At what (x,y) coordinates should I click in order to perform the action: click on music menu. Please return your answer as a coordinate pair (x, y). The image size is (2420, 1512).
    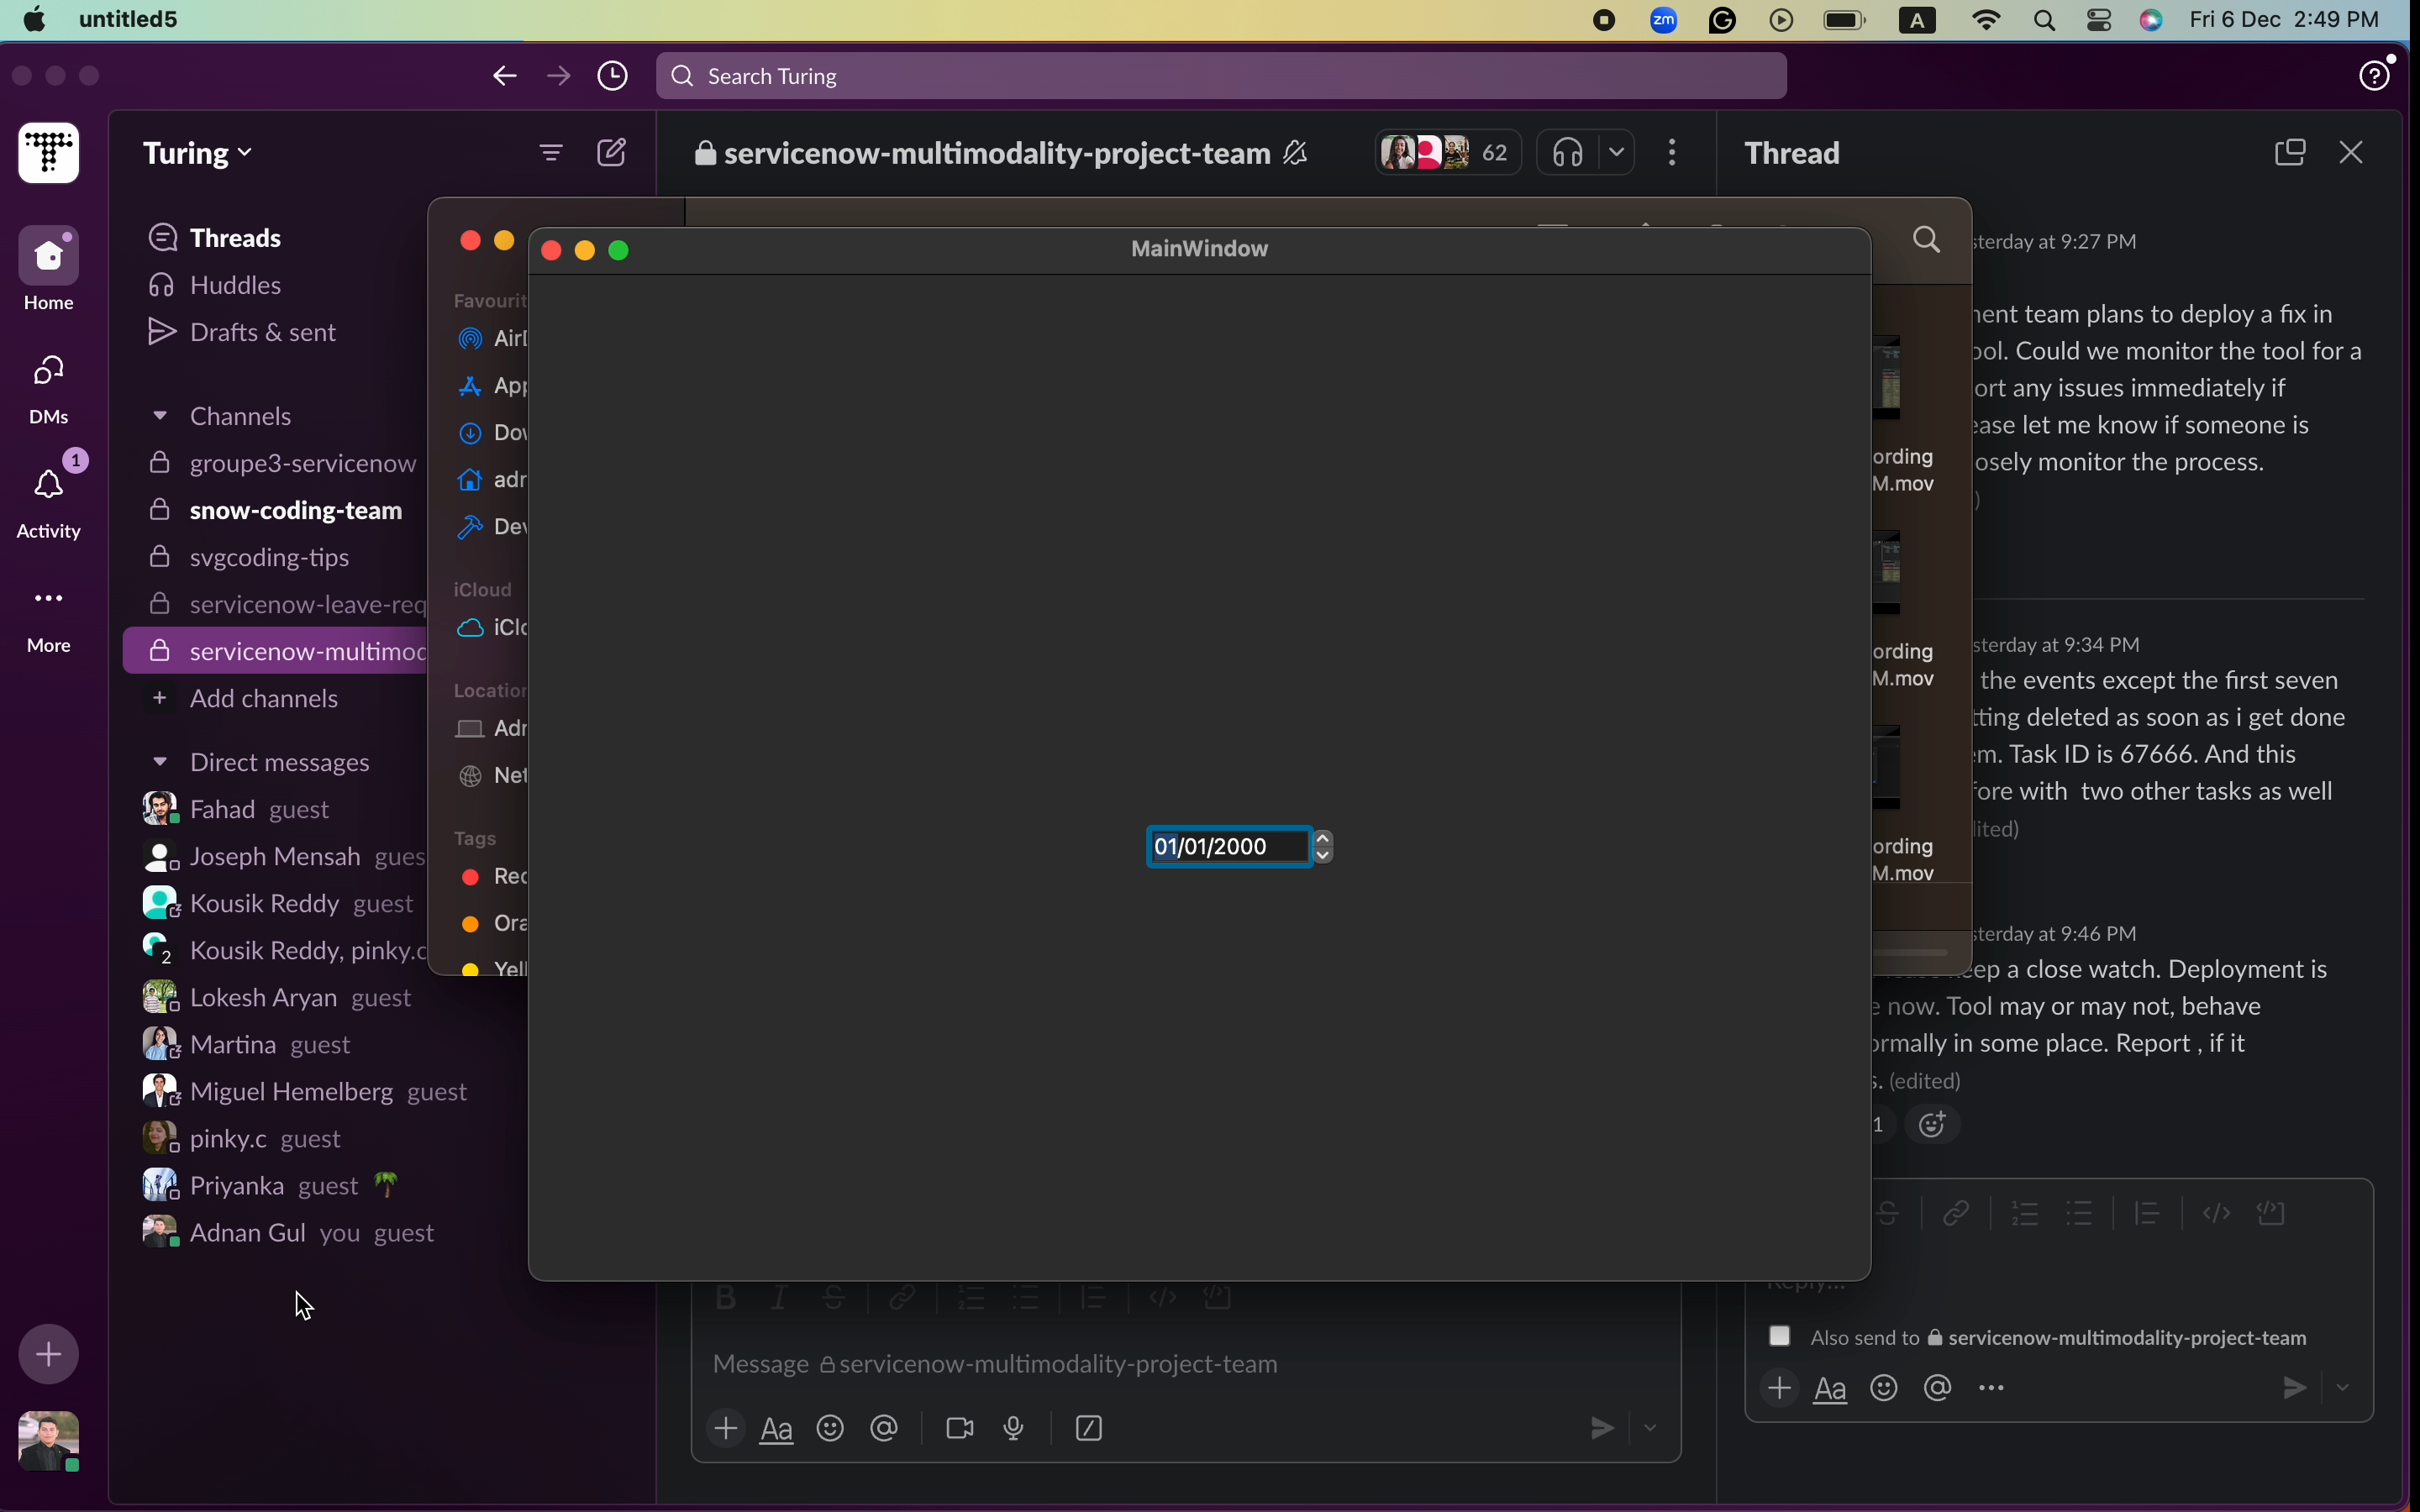
    Looking at the image, I should click on (1589, 152).